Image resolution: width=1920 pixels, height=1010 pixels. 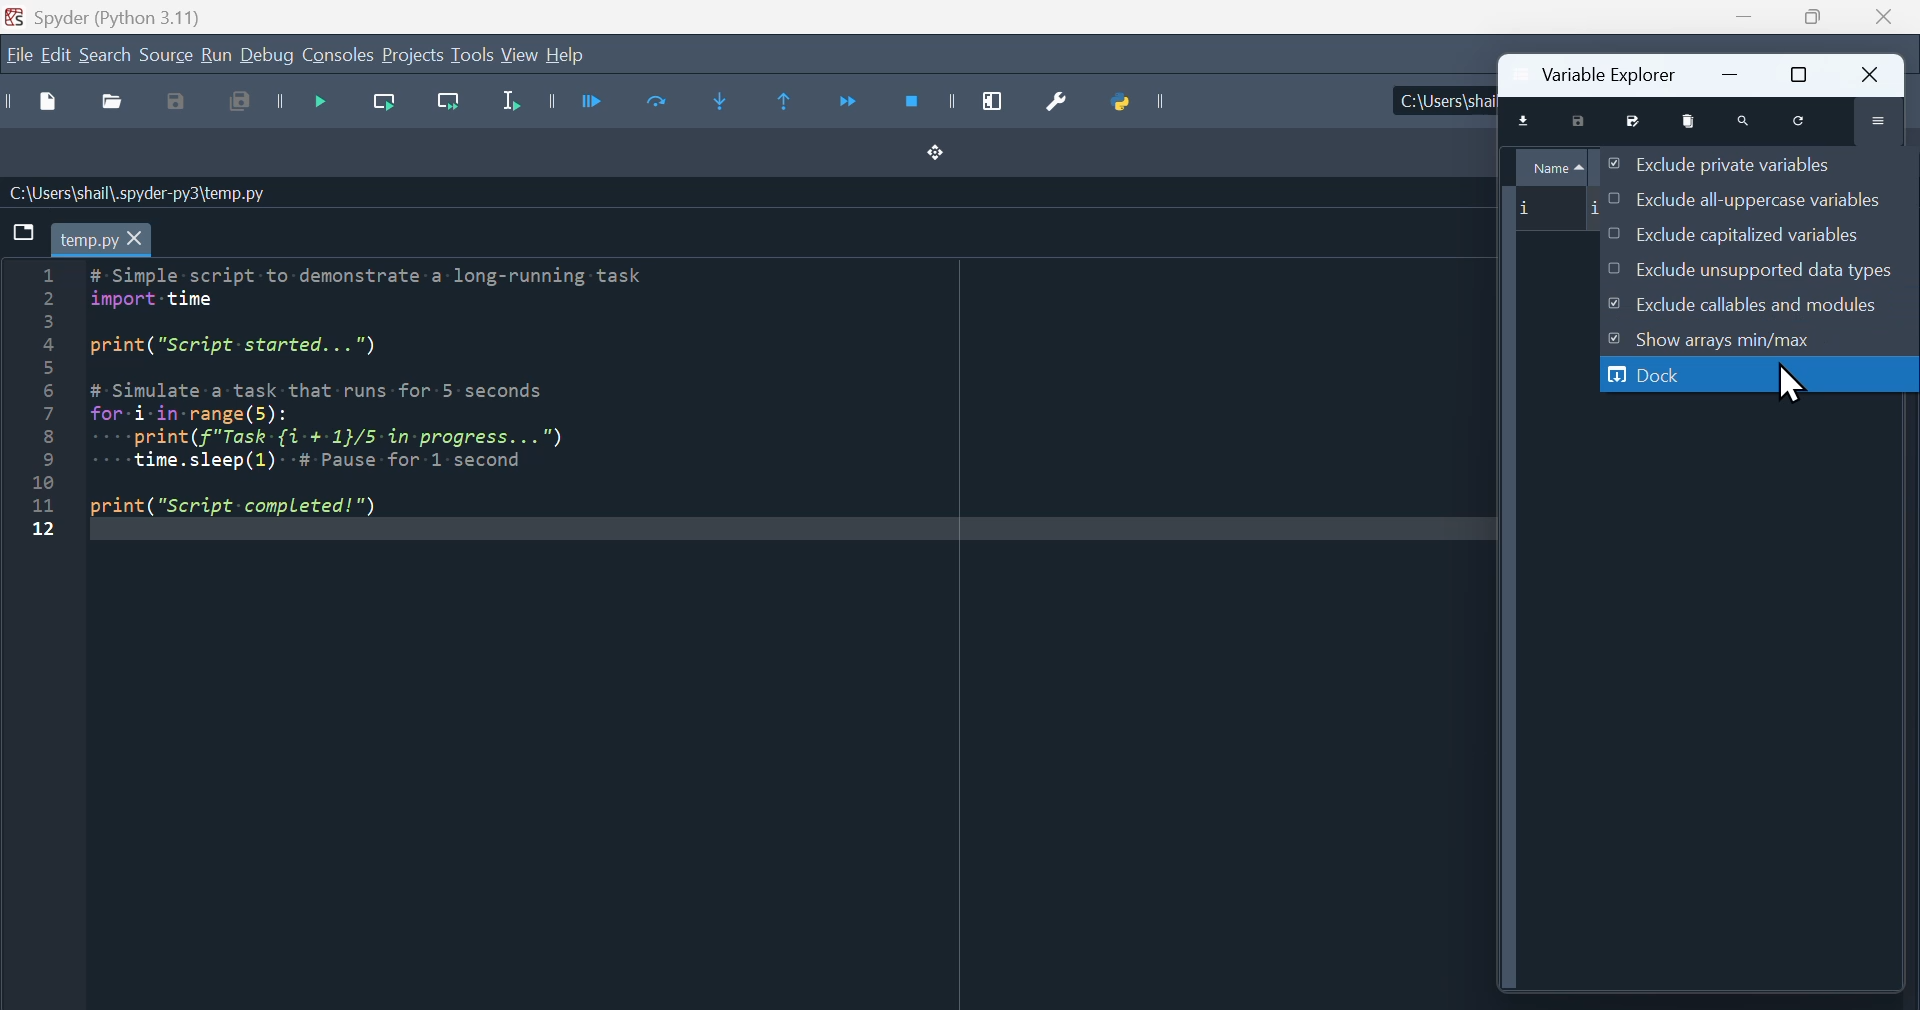 I want to click on Projects, so click(x=413, y=56).